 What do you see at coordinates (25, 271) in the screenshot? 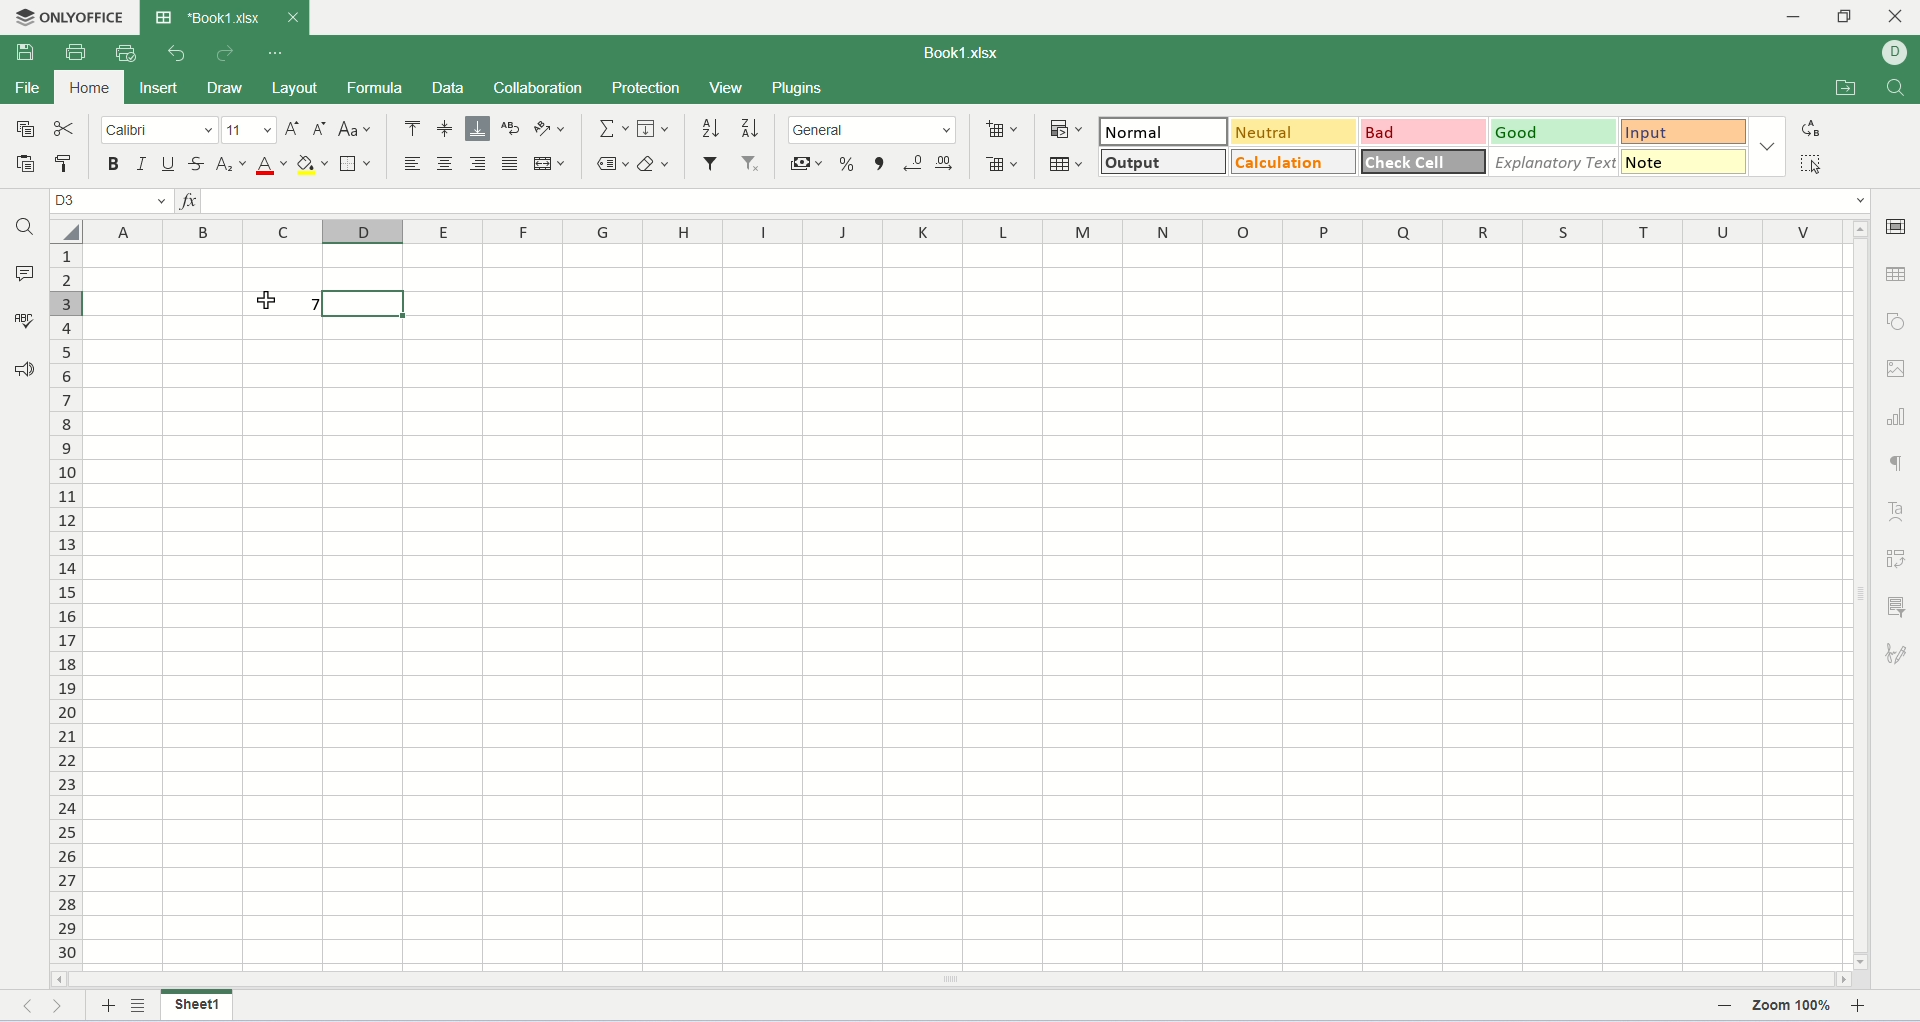
I see `comments` at bounding box center [25, 271].